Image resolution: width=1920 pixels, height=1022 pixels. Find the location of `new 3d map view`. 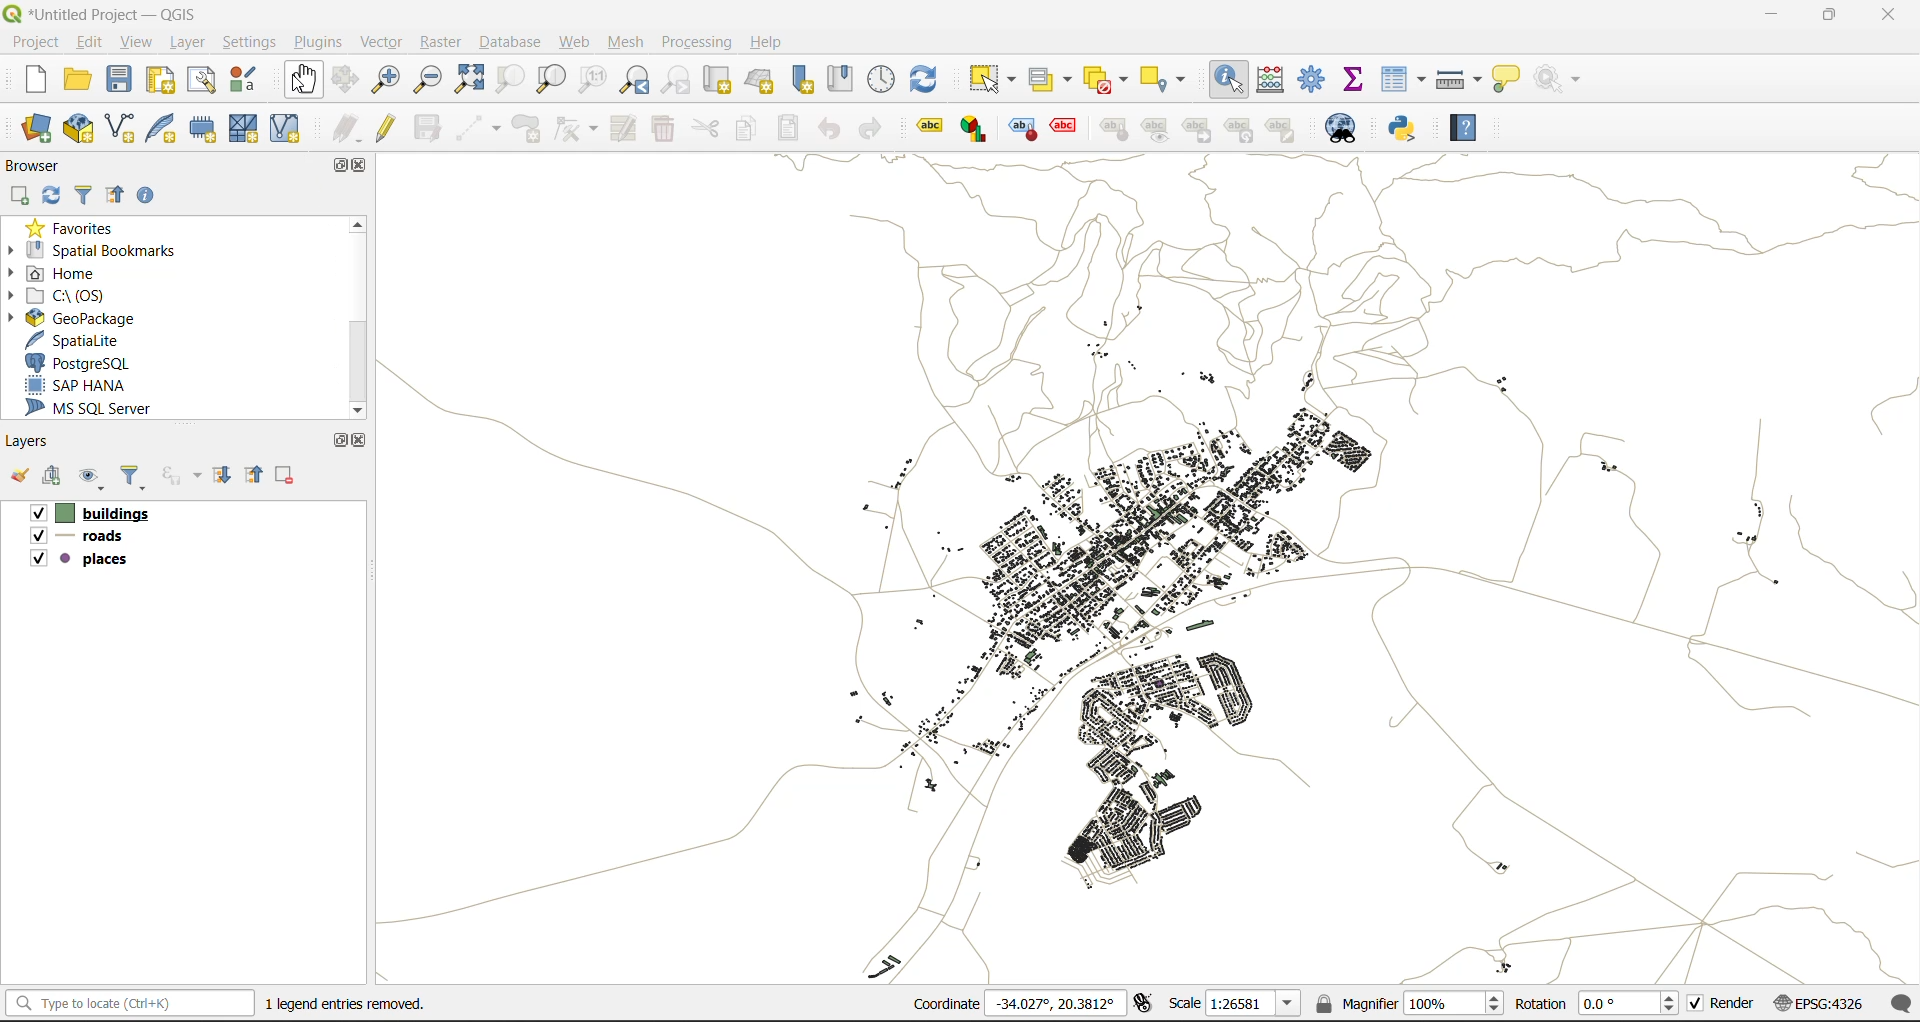

new 3d map view is located at coordinates (765, 80).